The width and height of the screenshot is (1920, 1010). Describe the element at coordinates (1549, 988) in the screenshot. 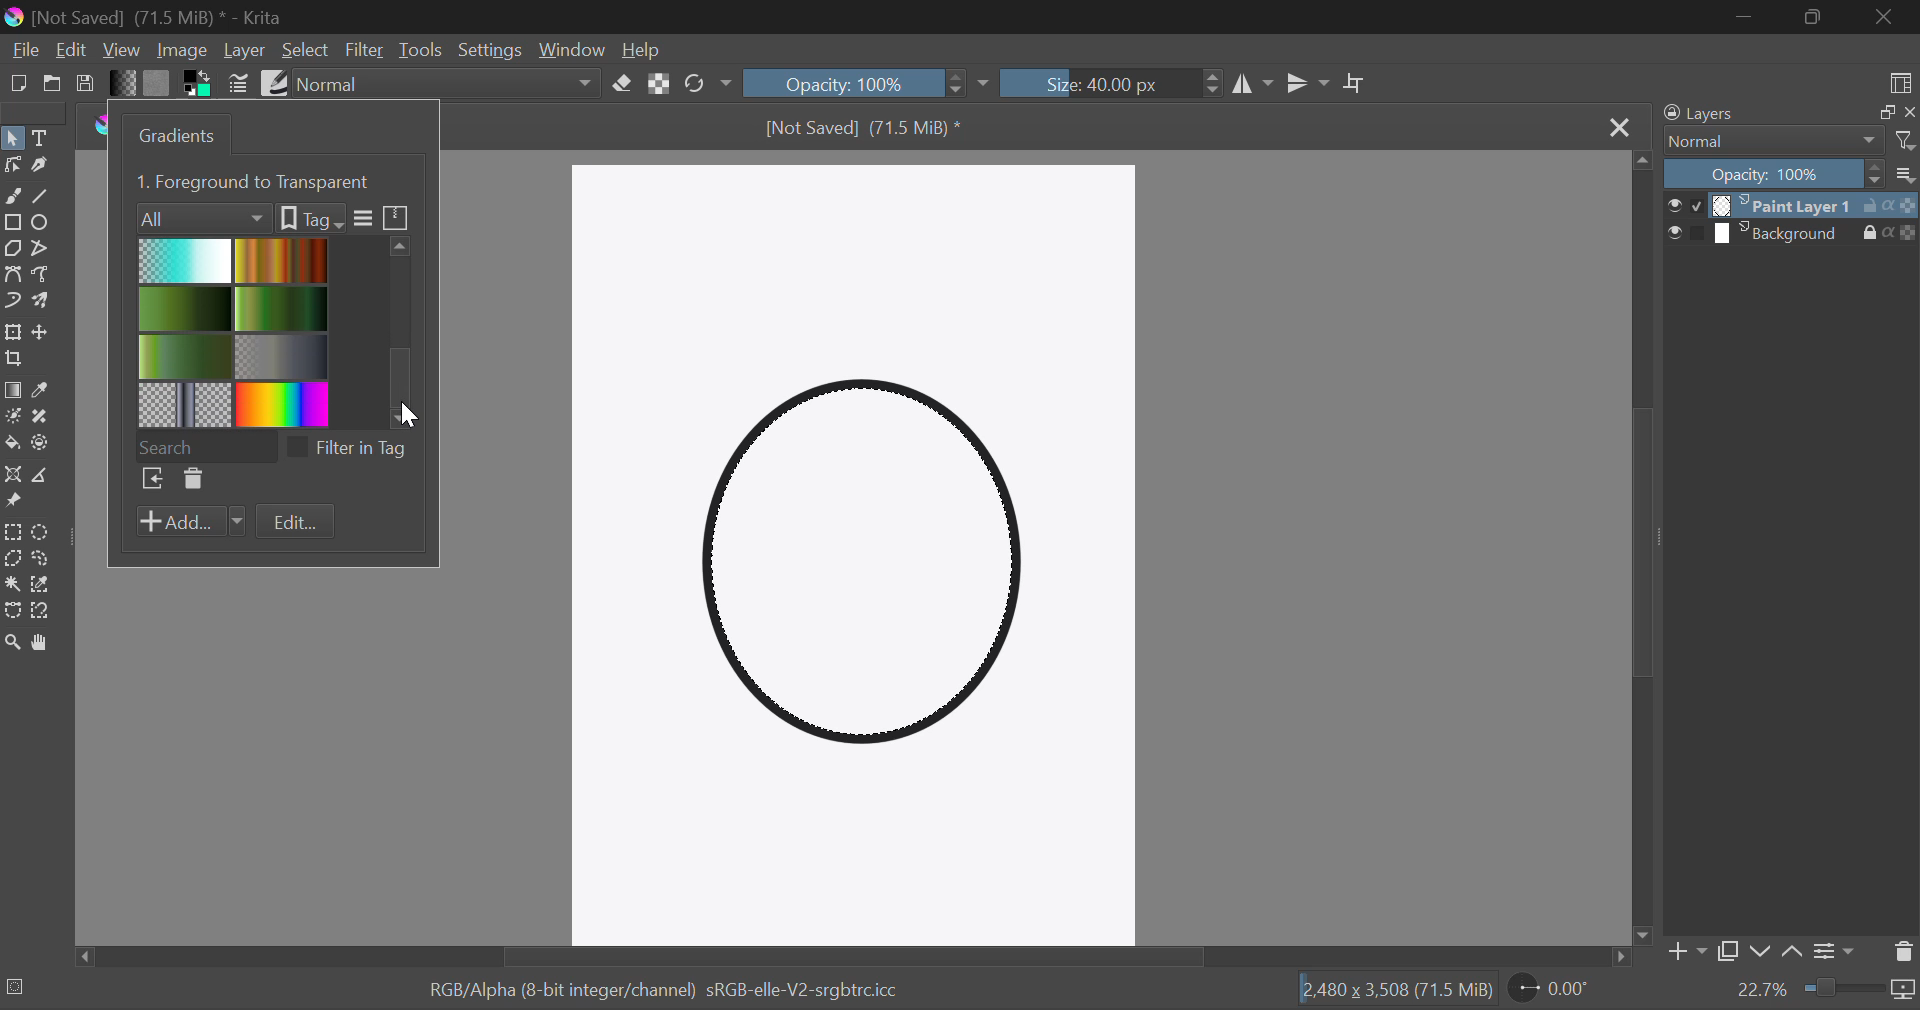

I see `Rotate Page ` at that location.